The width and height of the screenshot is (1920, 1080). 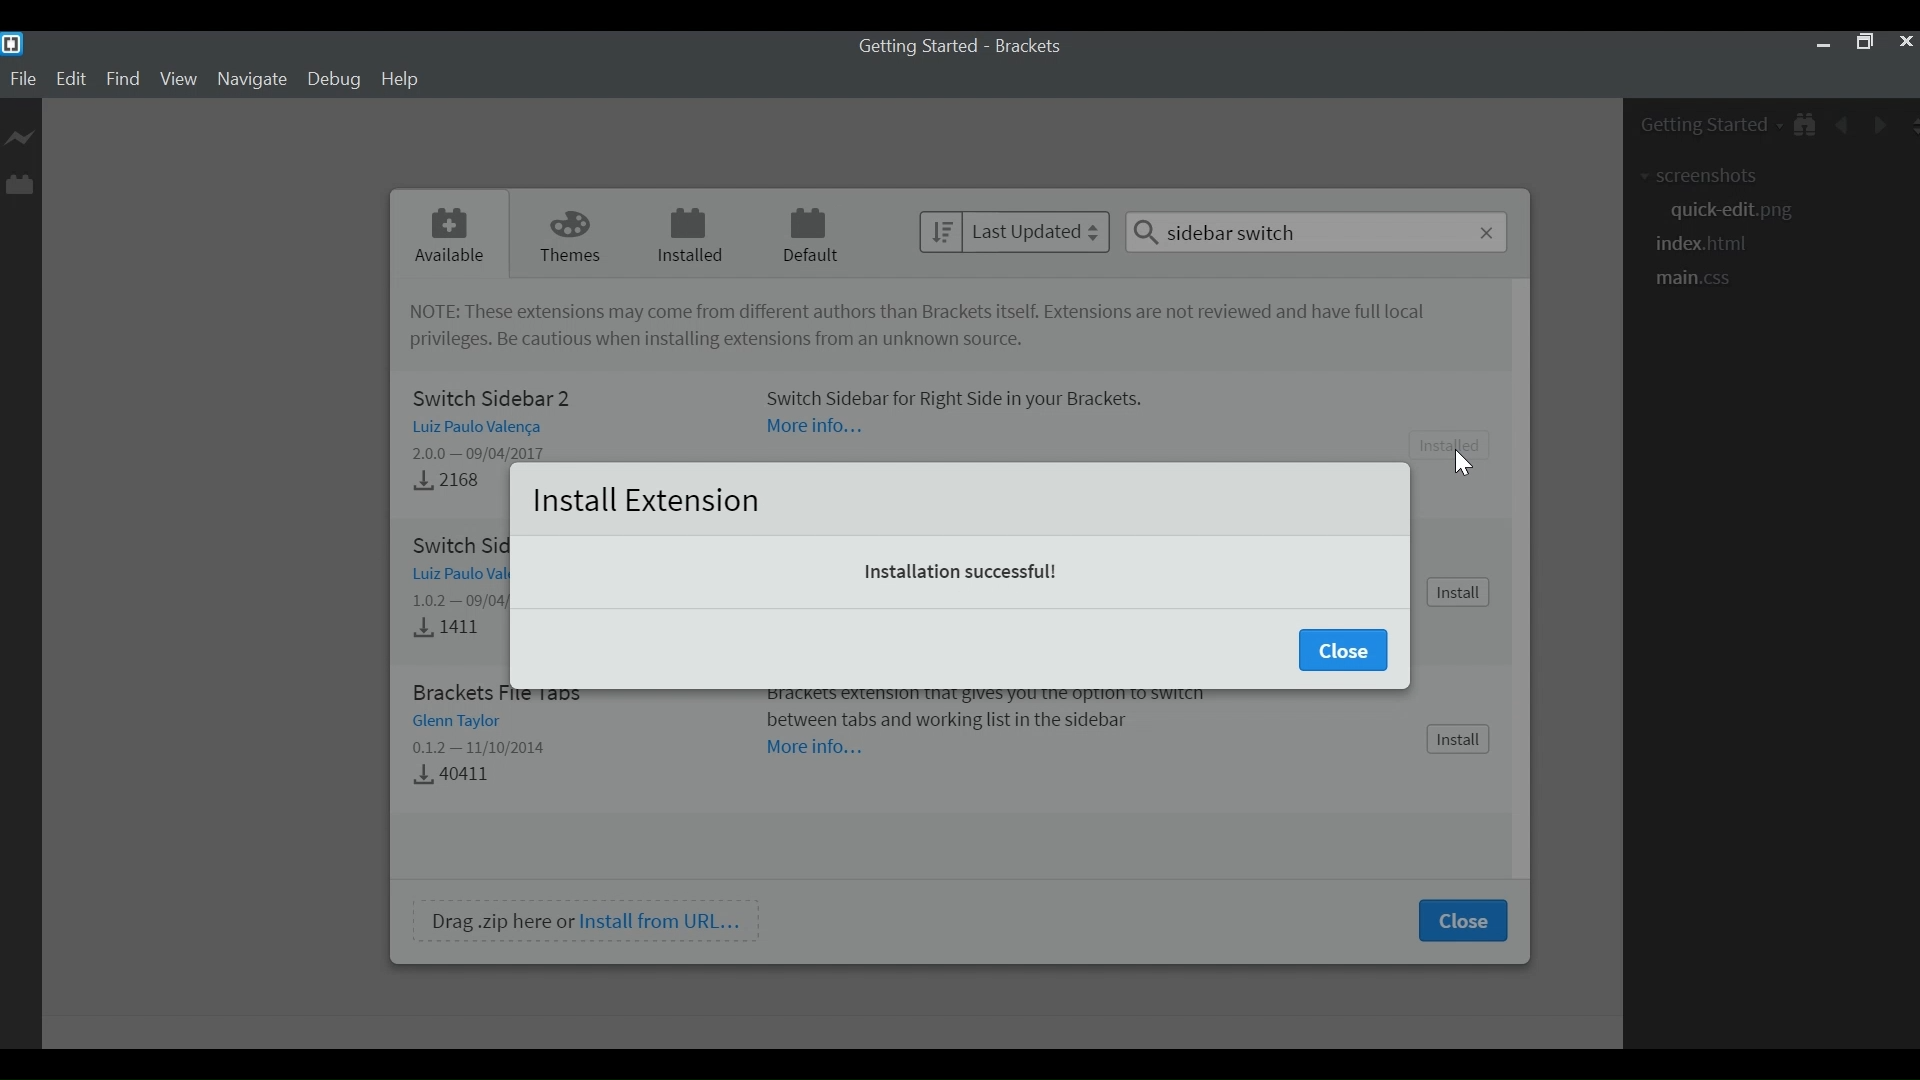 I want to click on index.html, so click(x=1703, y=244).